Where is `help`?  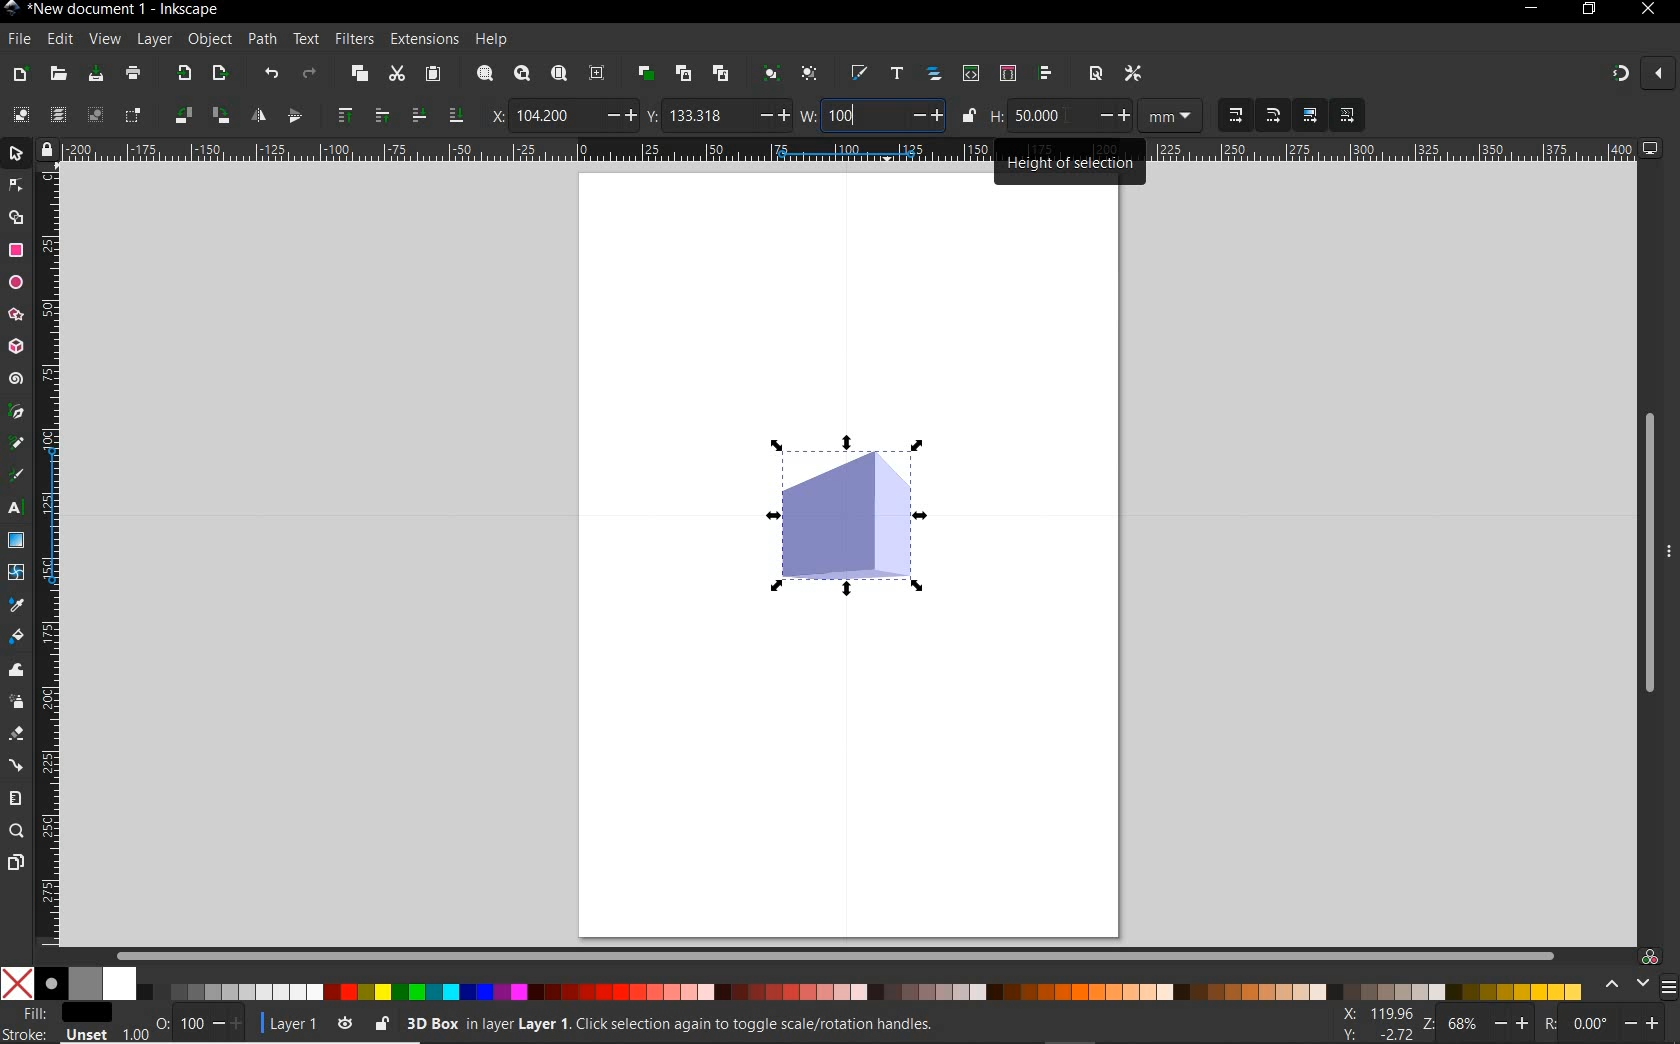 help is located at coordinates (493, 39).